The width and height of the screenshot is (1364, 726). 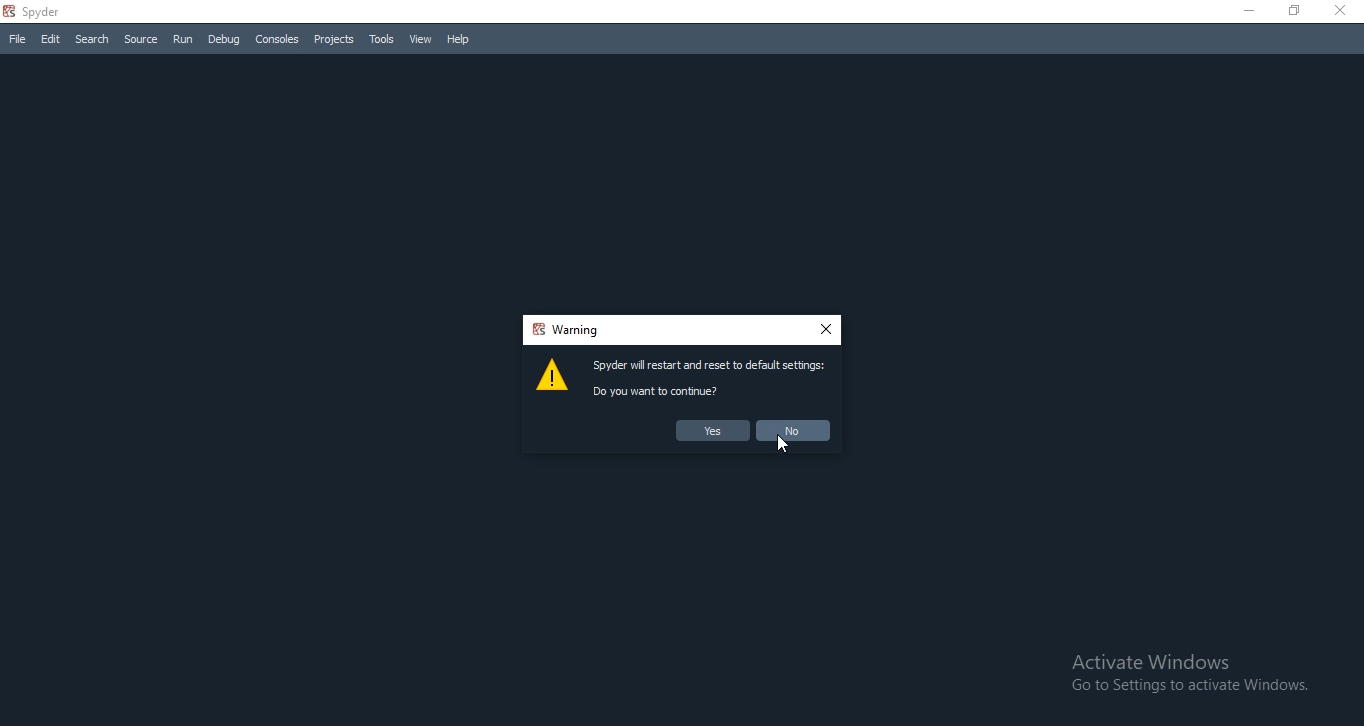 What do you see at coordinates (1344, 13) in the screenshot?
I see `close` at bounding box center [1344, 13].